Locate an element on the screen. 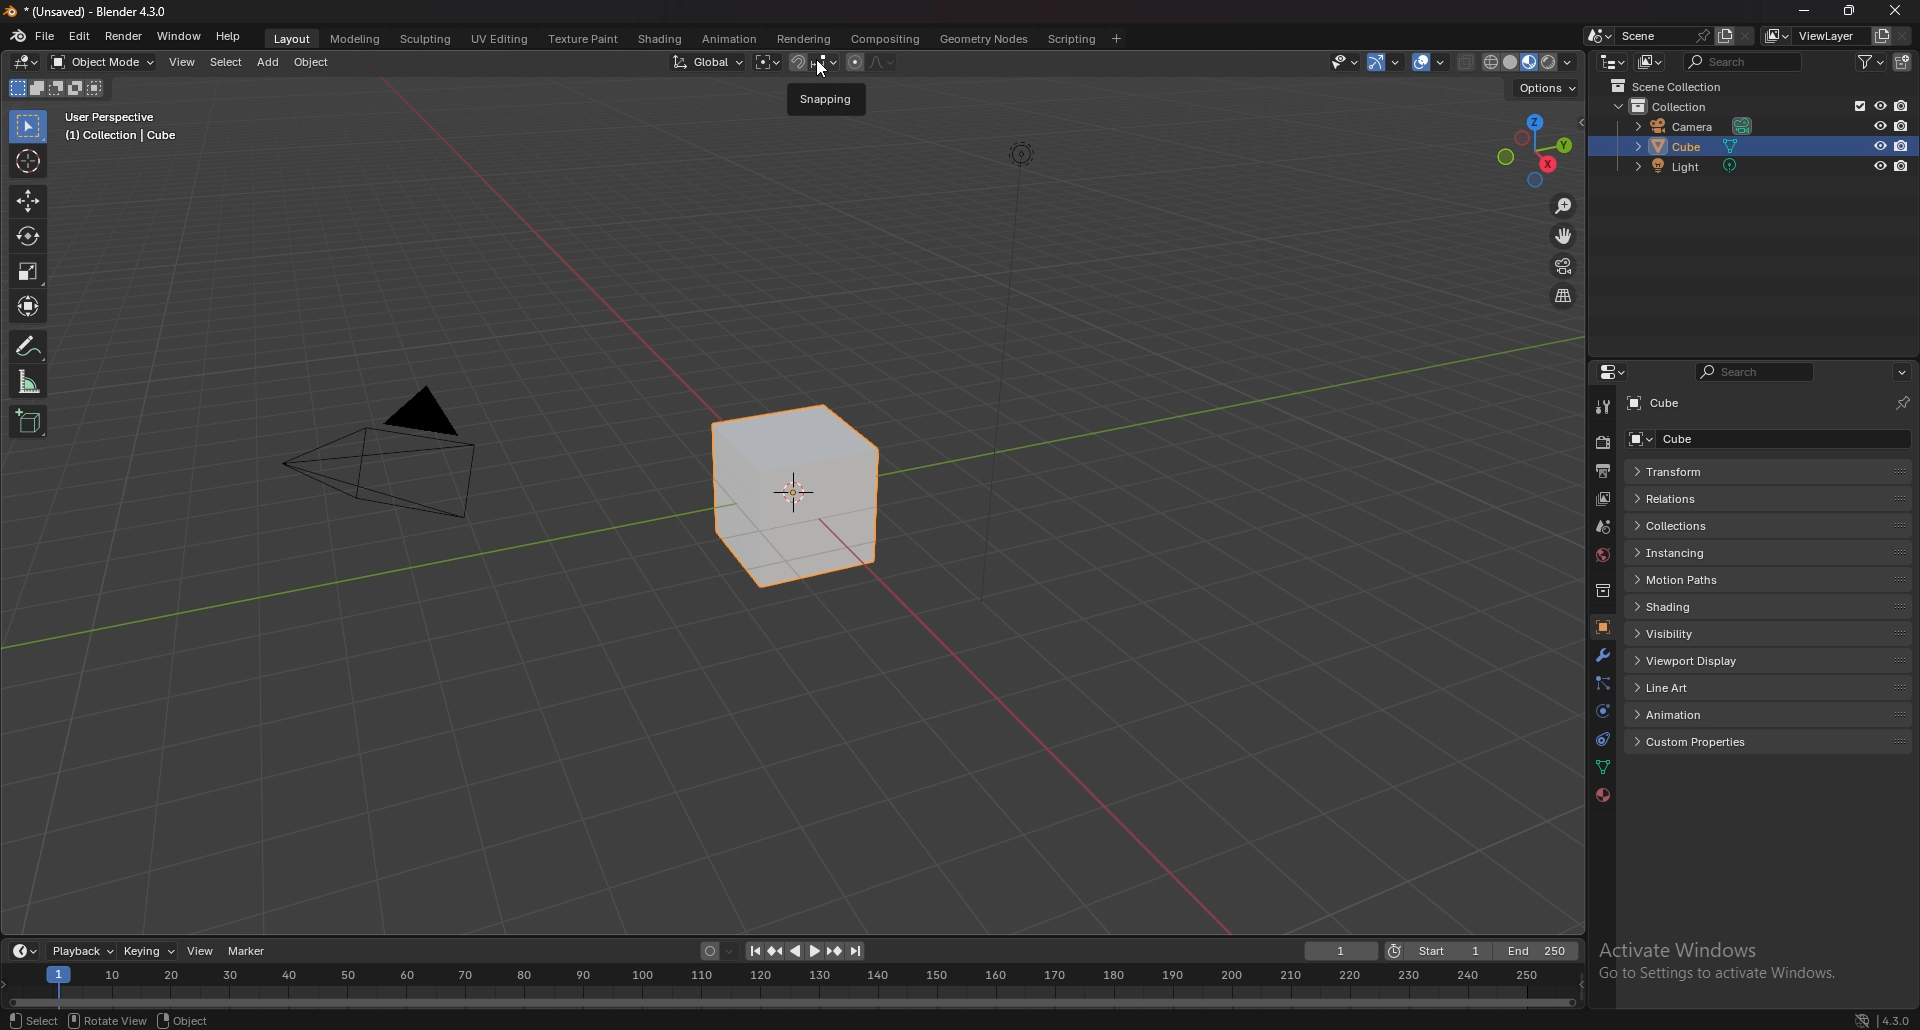  zoom is located at coordinates (1565, 207).